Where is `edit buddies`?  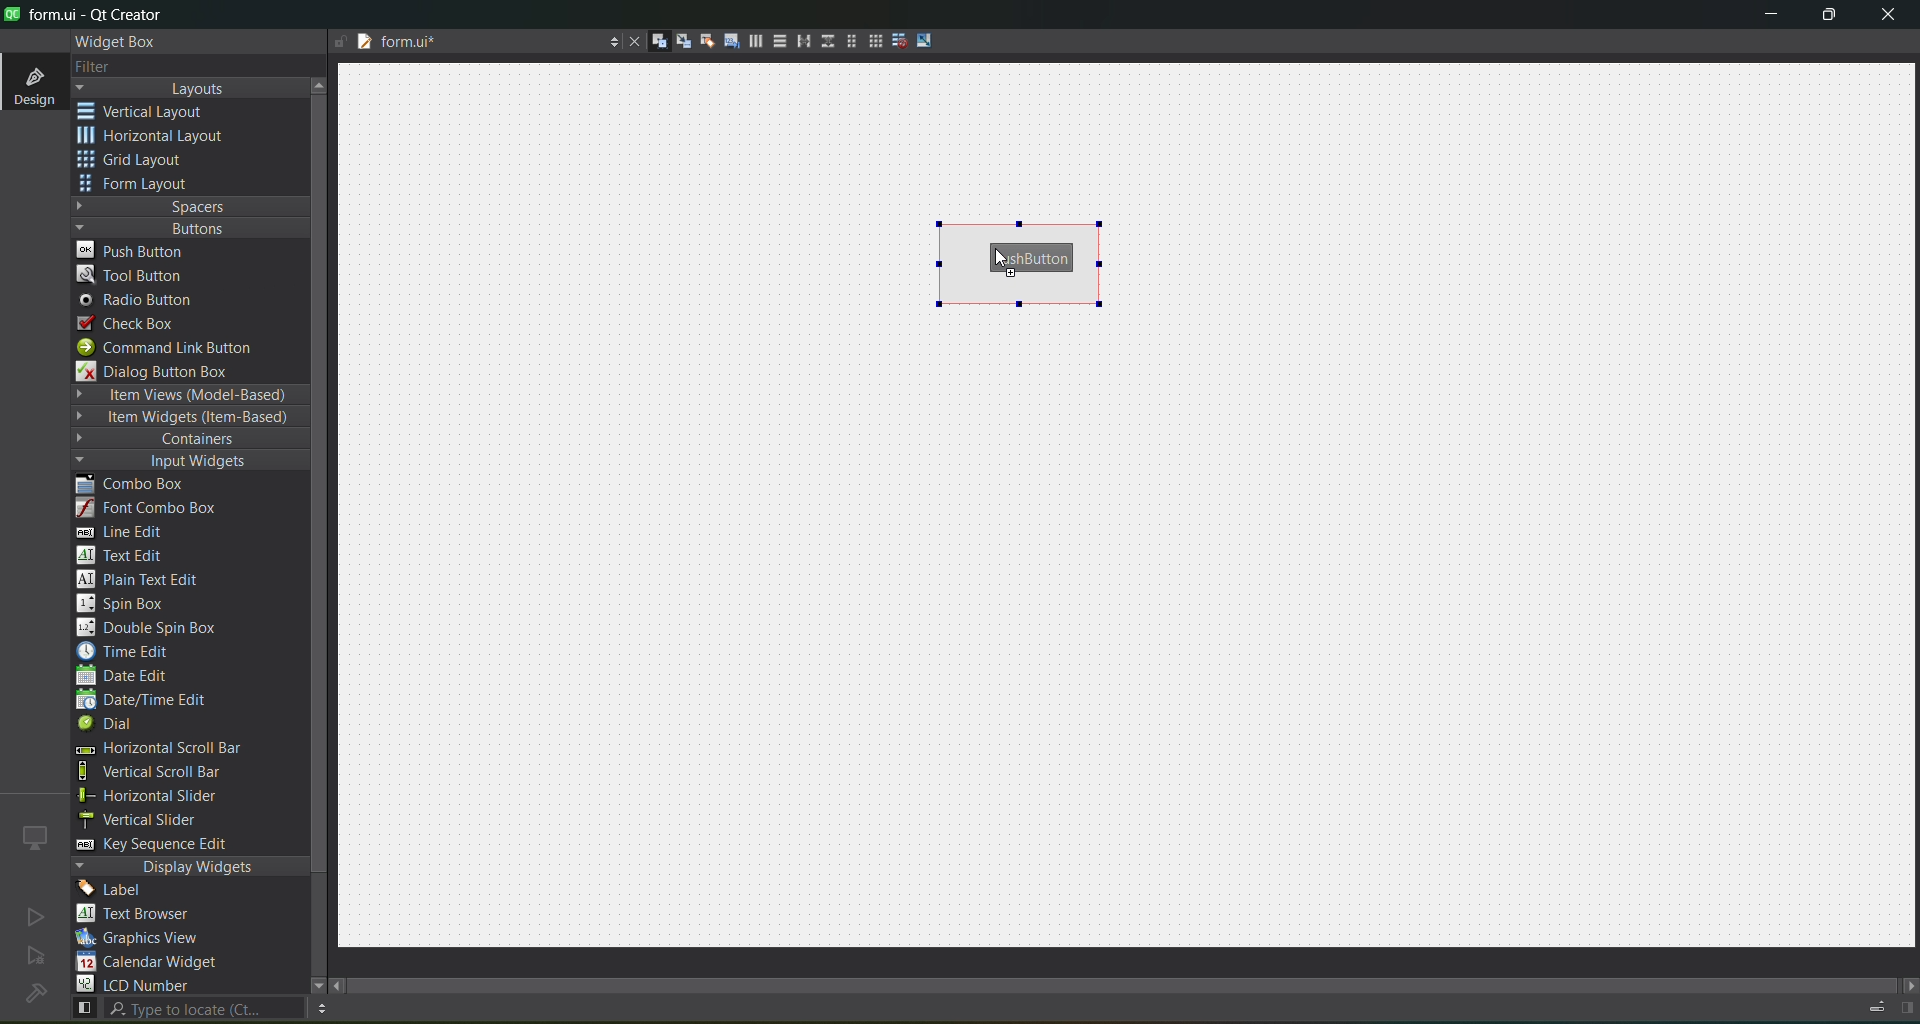
edit buddies is located at coordinates (700, 41).